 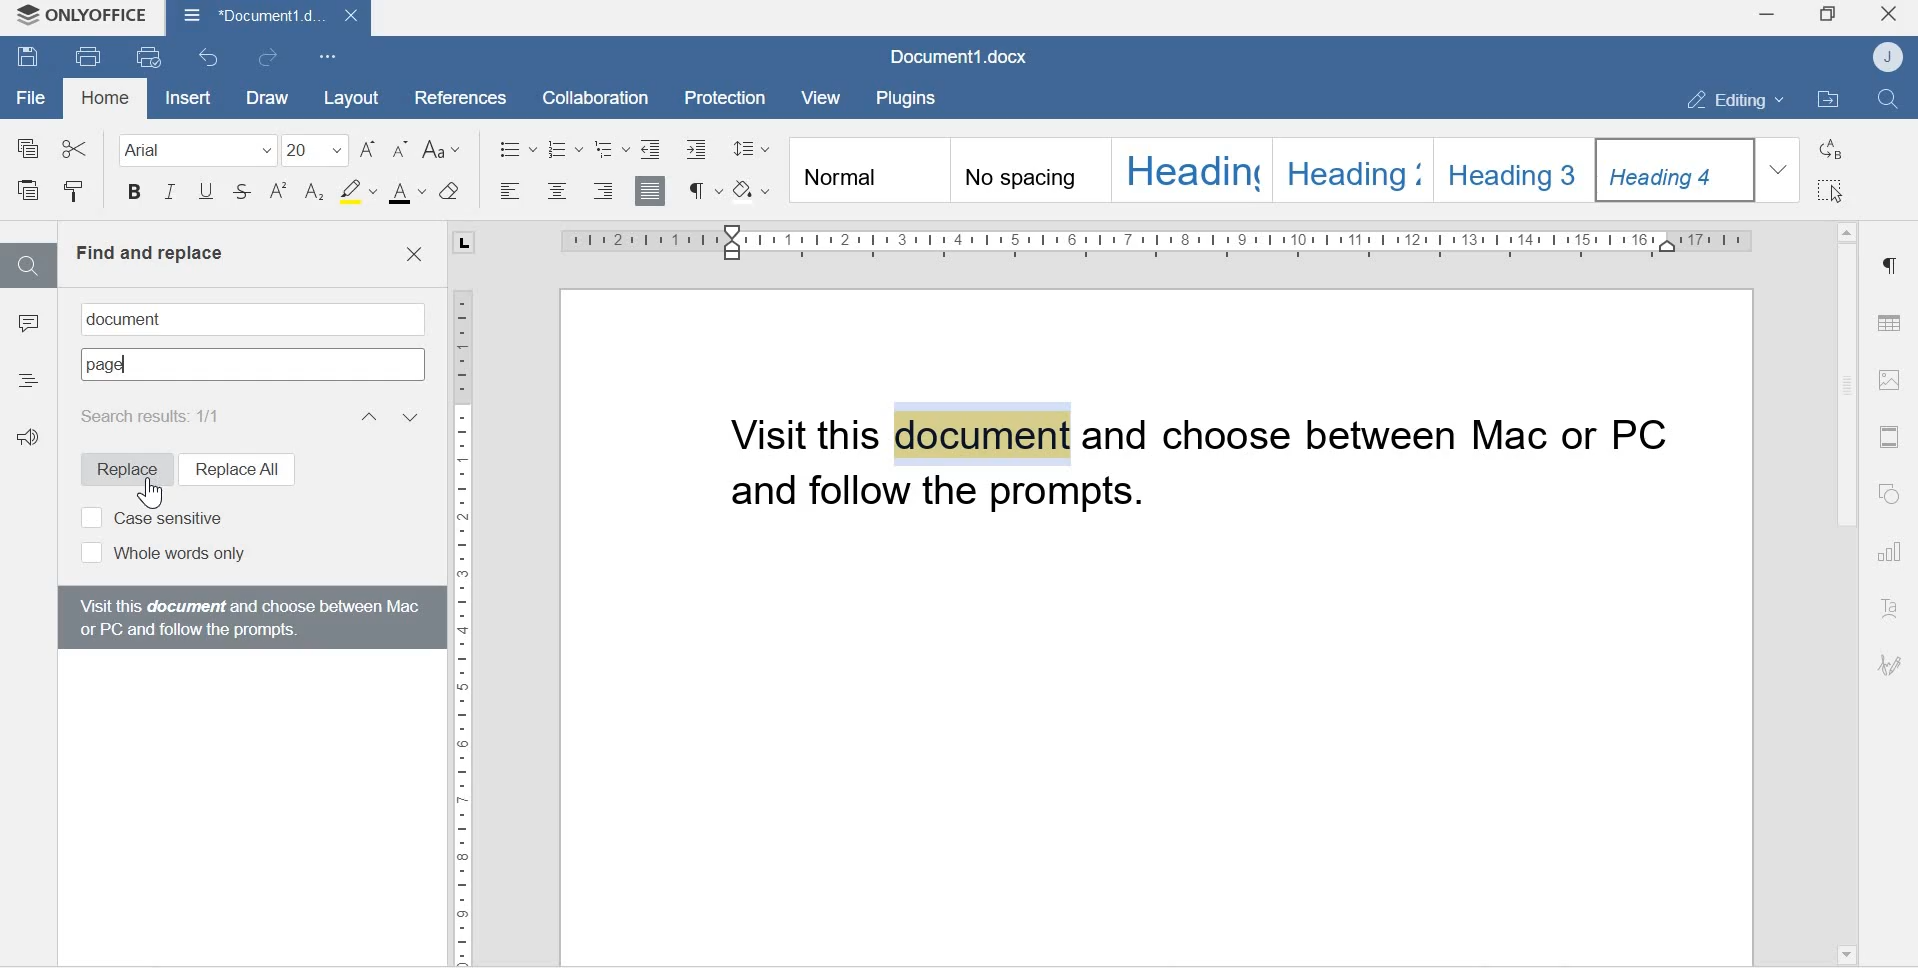 I want to click on Heading 2, so click(x=1355, y=168).